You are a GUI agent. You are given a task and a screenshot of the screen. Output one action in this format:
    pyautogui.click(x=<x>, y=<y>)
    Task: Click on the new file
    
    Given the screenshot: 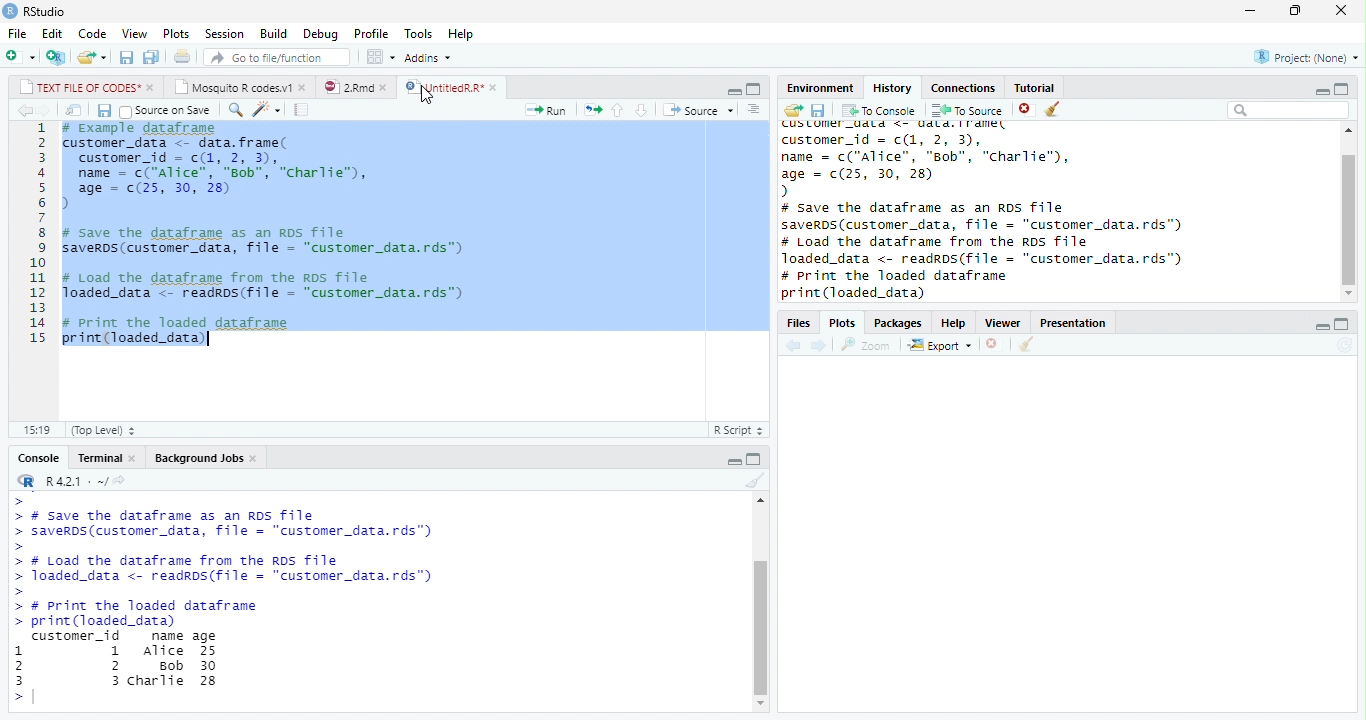 What is the action you would take?
    pyautogui.click(x=21, y=56)
    